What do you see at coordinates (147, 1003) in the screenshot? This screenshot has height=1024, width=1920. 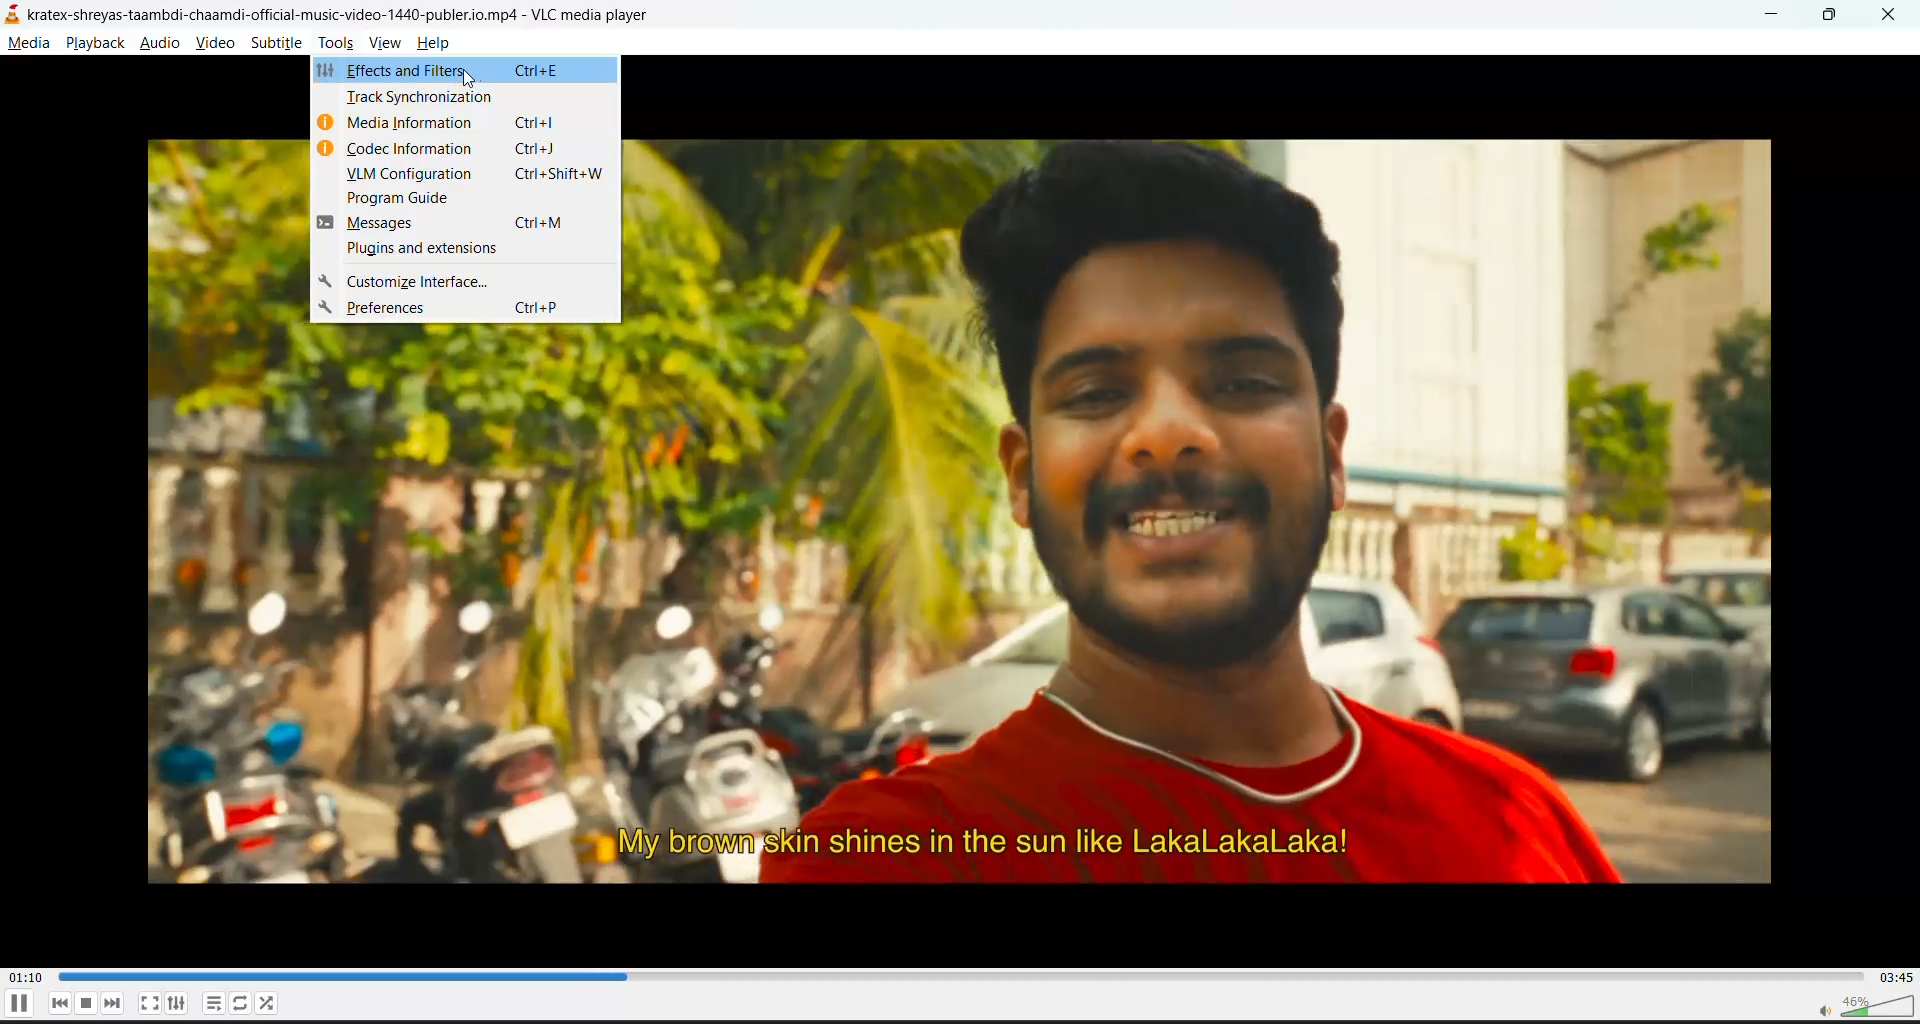 I see `full screen` at bounding box center [147, 1003].